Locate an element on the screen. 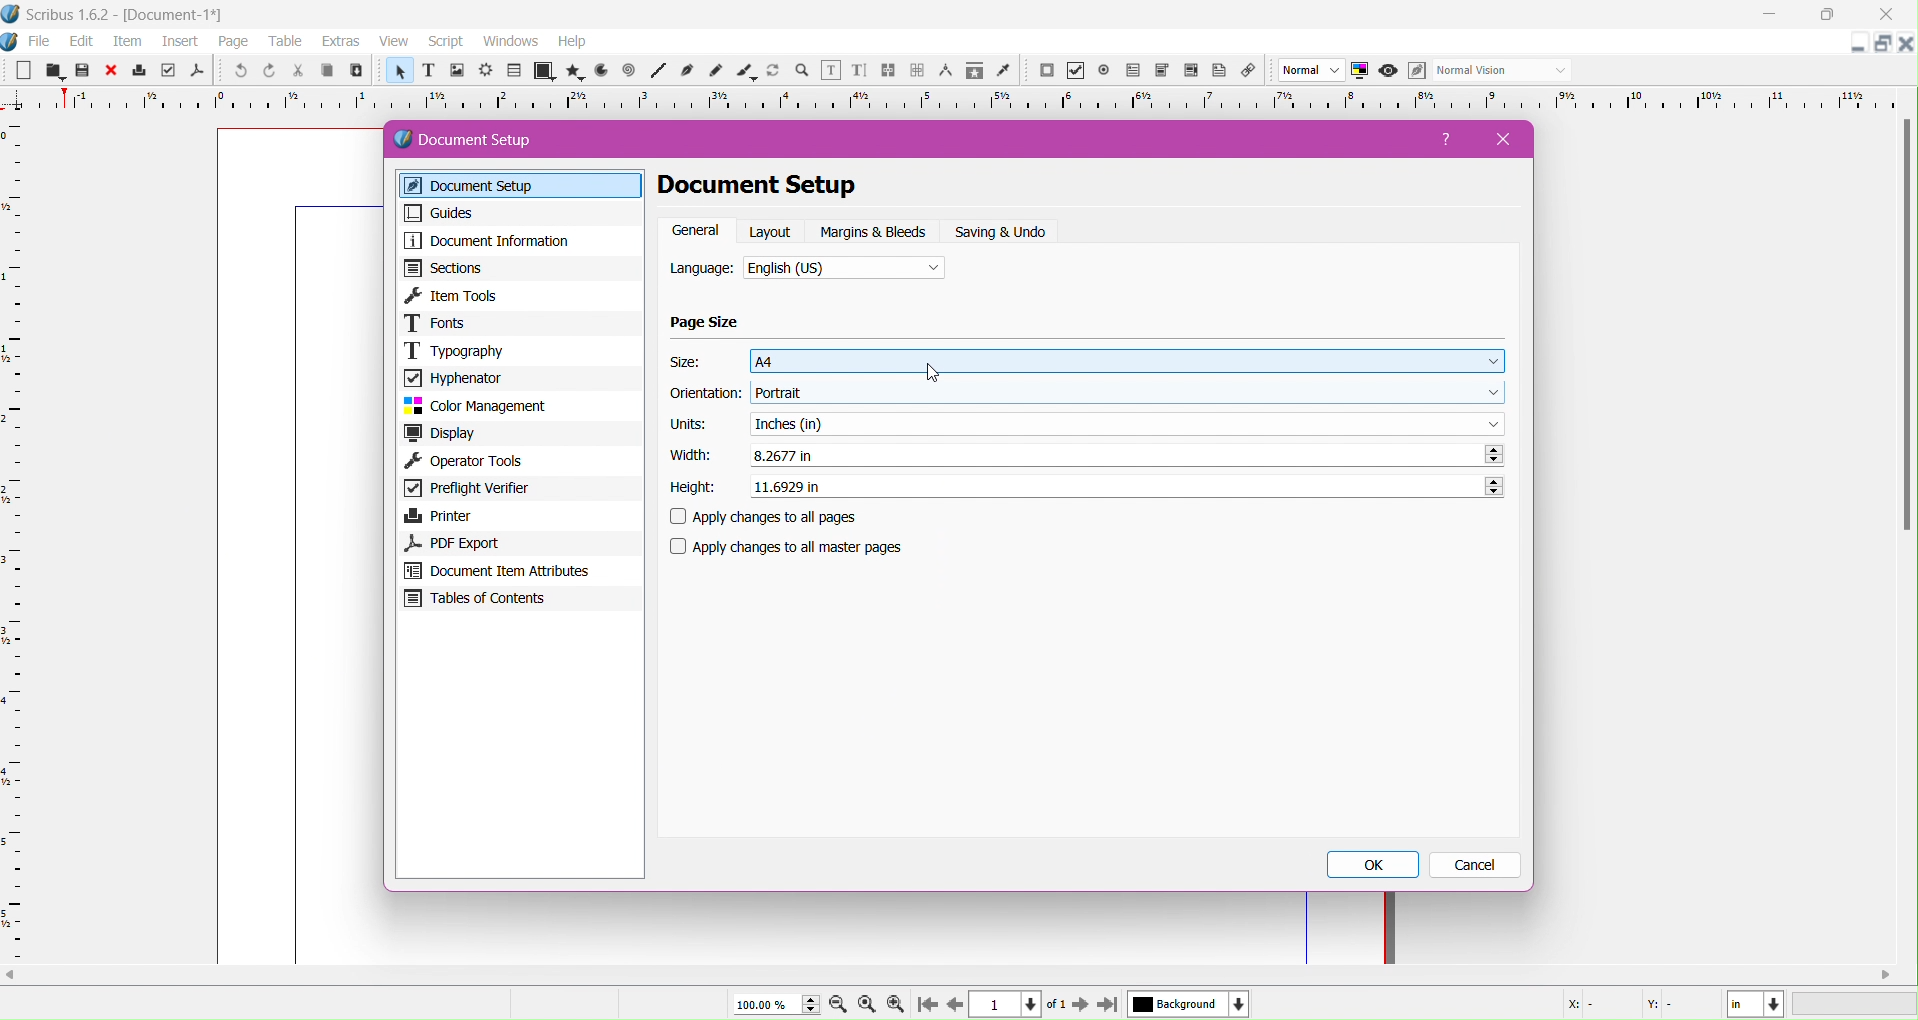  Size is located at coordinates (689, 362).